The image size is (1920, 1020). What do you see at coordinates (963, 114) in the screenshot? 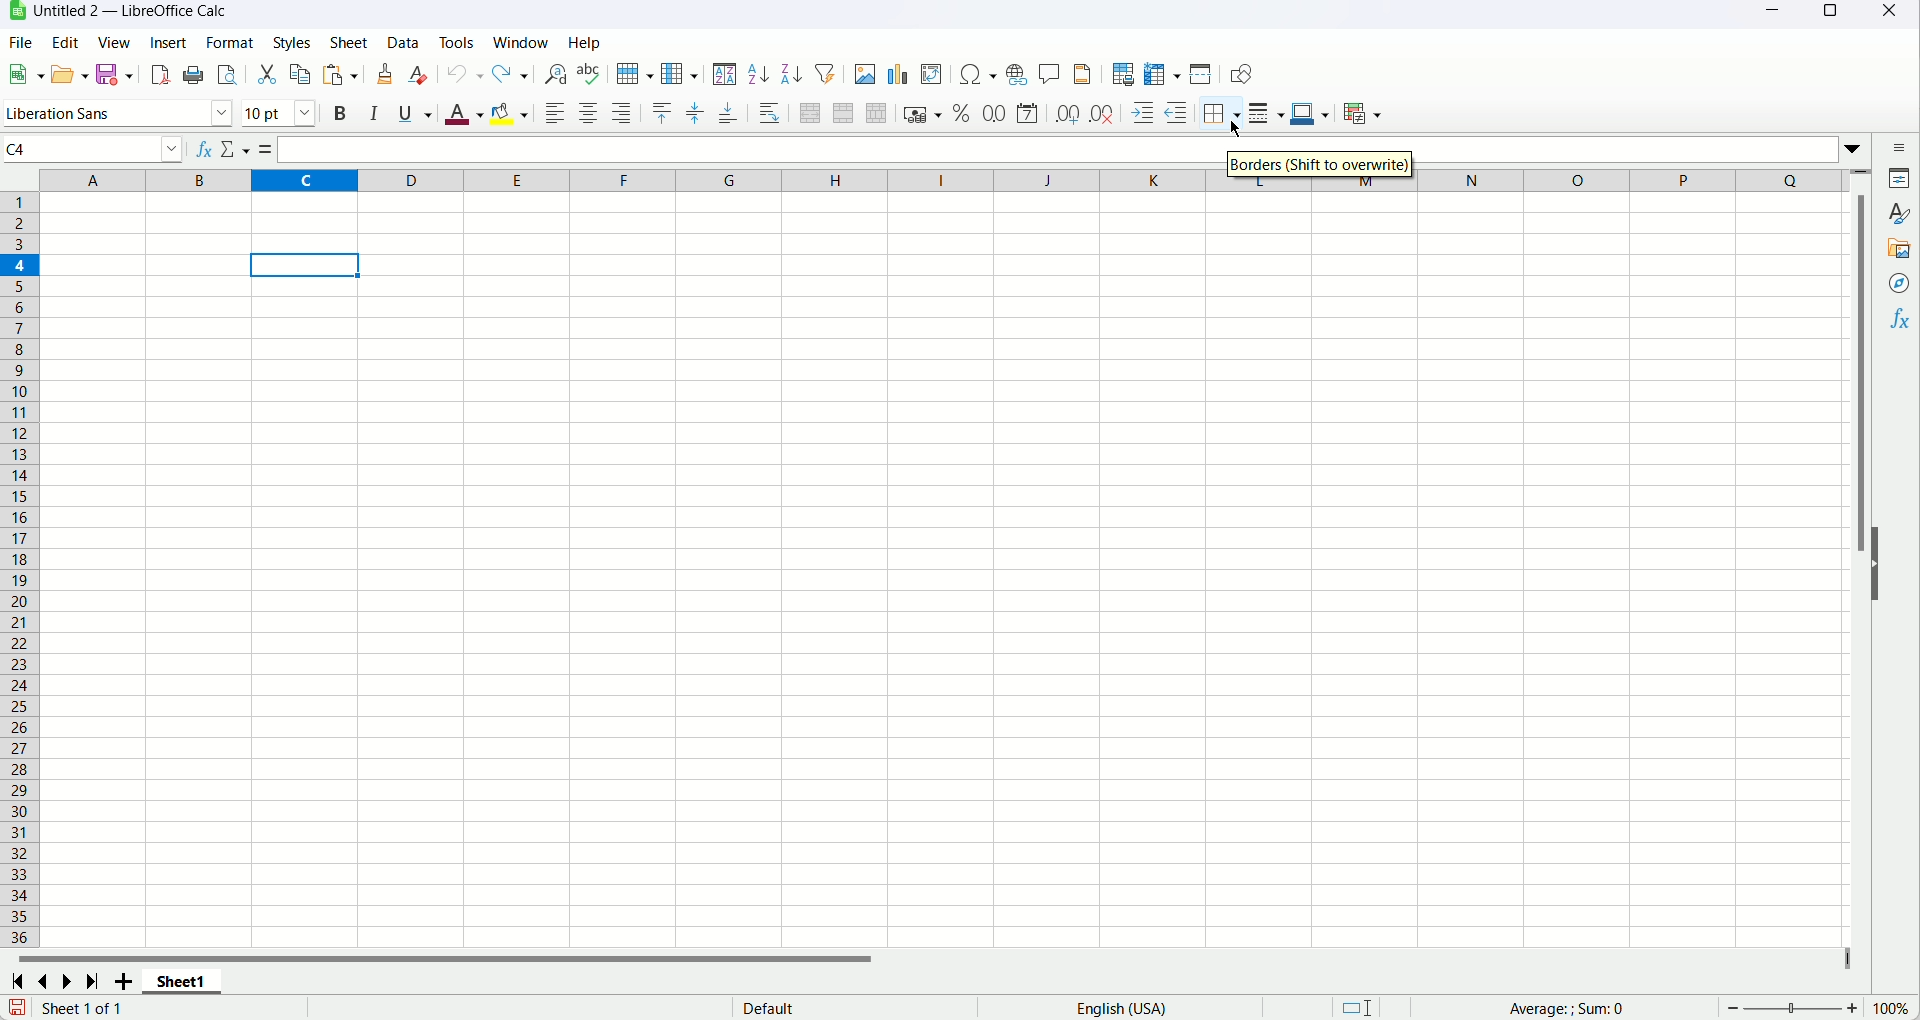
I see `Format as percent` at bounding box center [963, 114].